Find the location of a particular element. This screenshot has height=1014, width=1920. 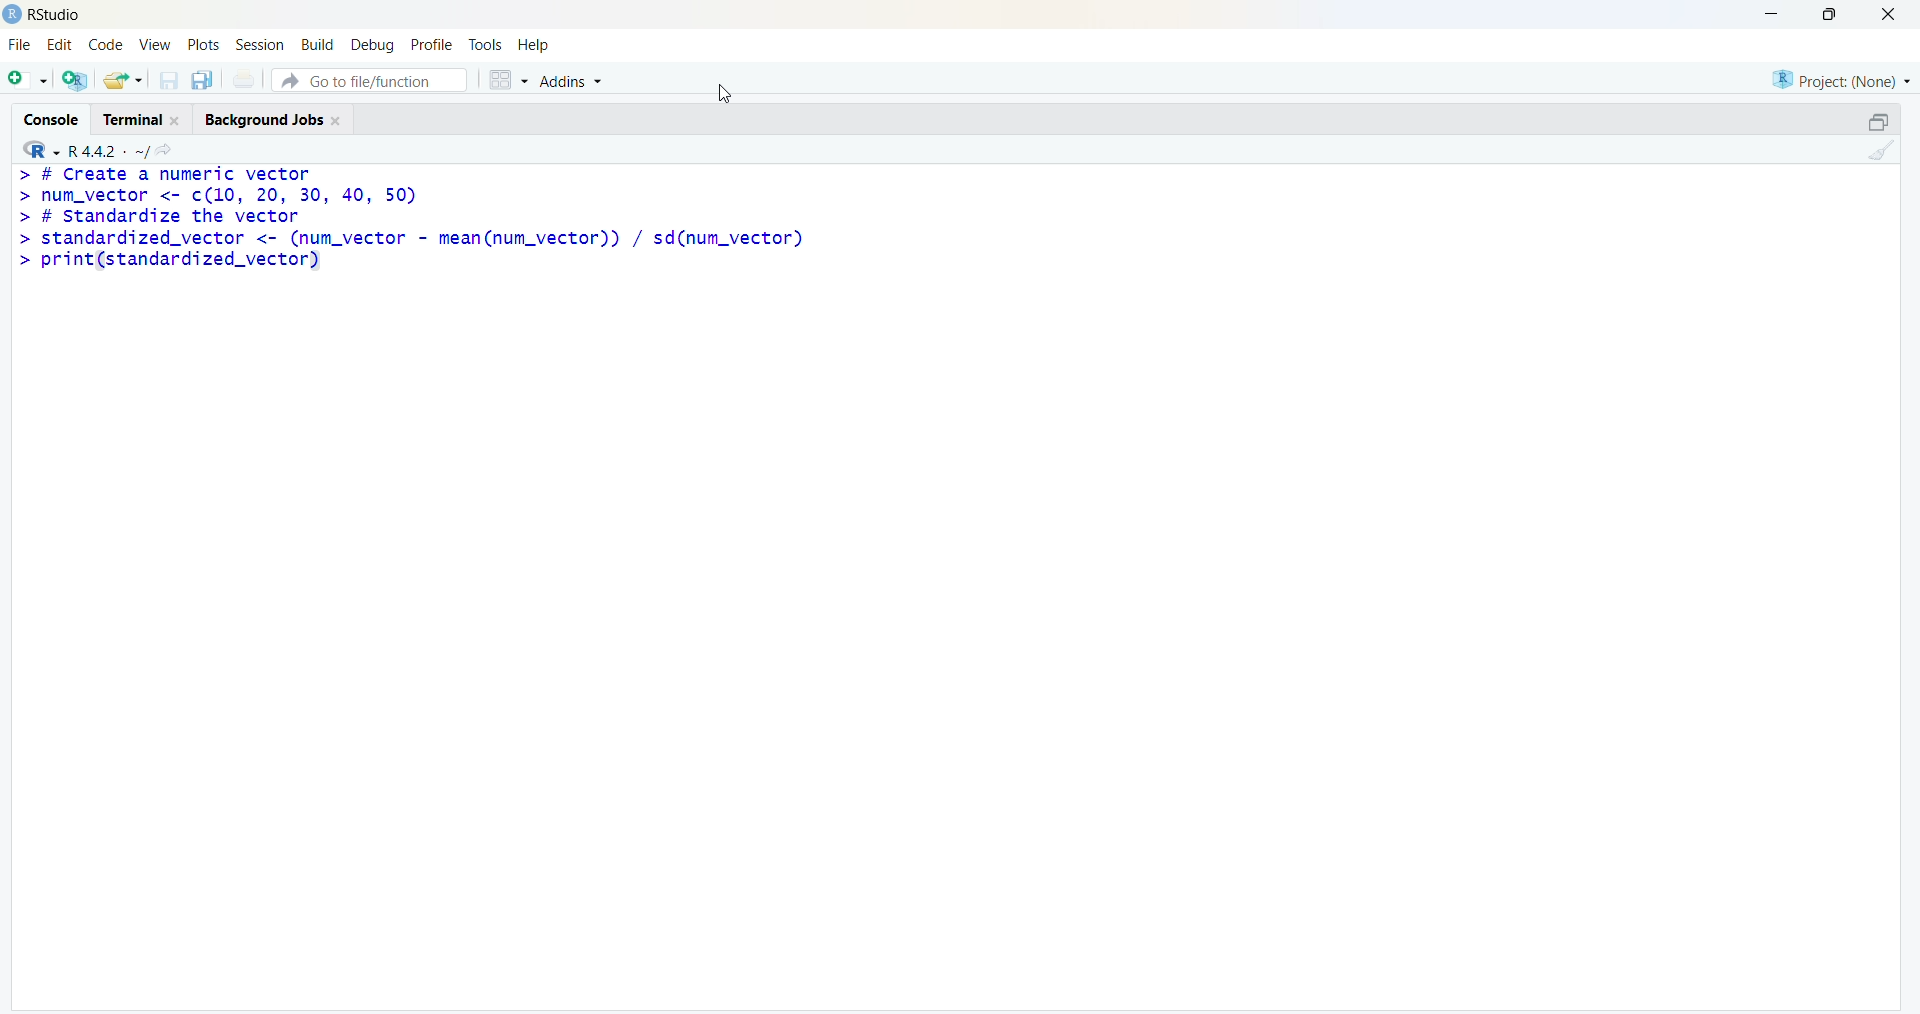

save is located at coordinates (168, 80).